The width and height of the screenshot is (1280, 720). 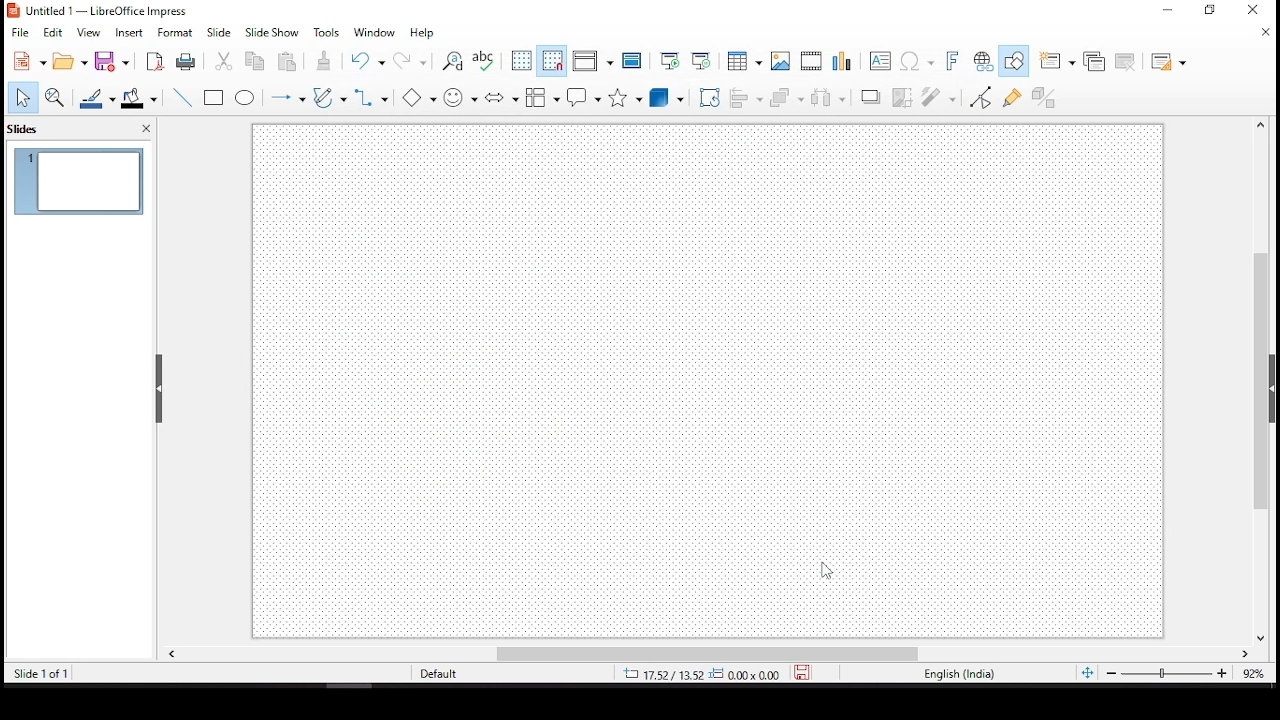 I want to click on close pane, so click(x=146, y=127).